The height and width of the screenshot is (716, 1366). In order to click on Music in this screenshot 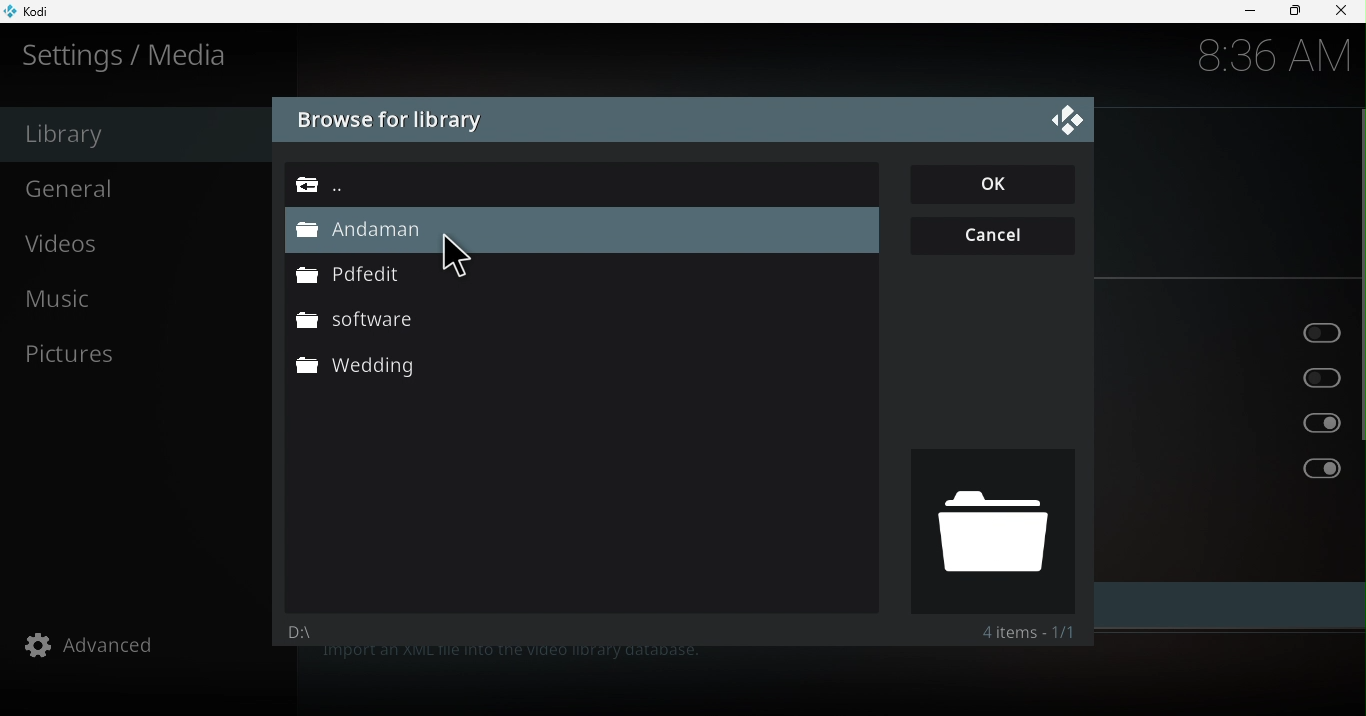, I will do `click(138, 303)`.